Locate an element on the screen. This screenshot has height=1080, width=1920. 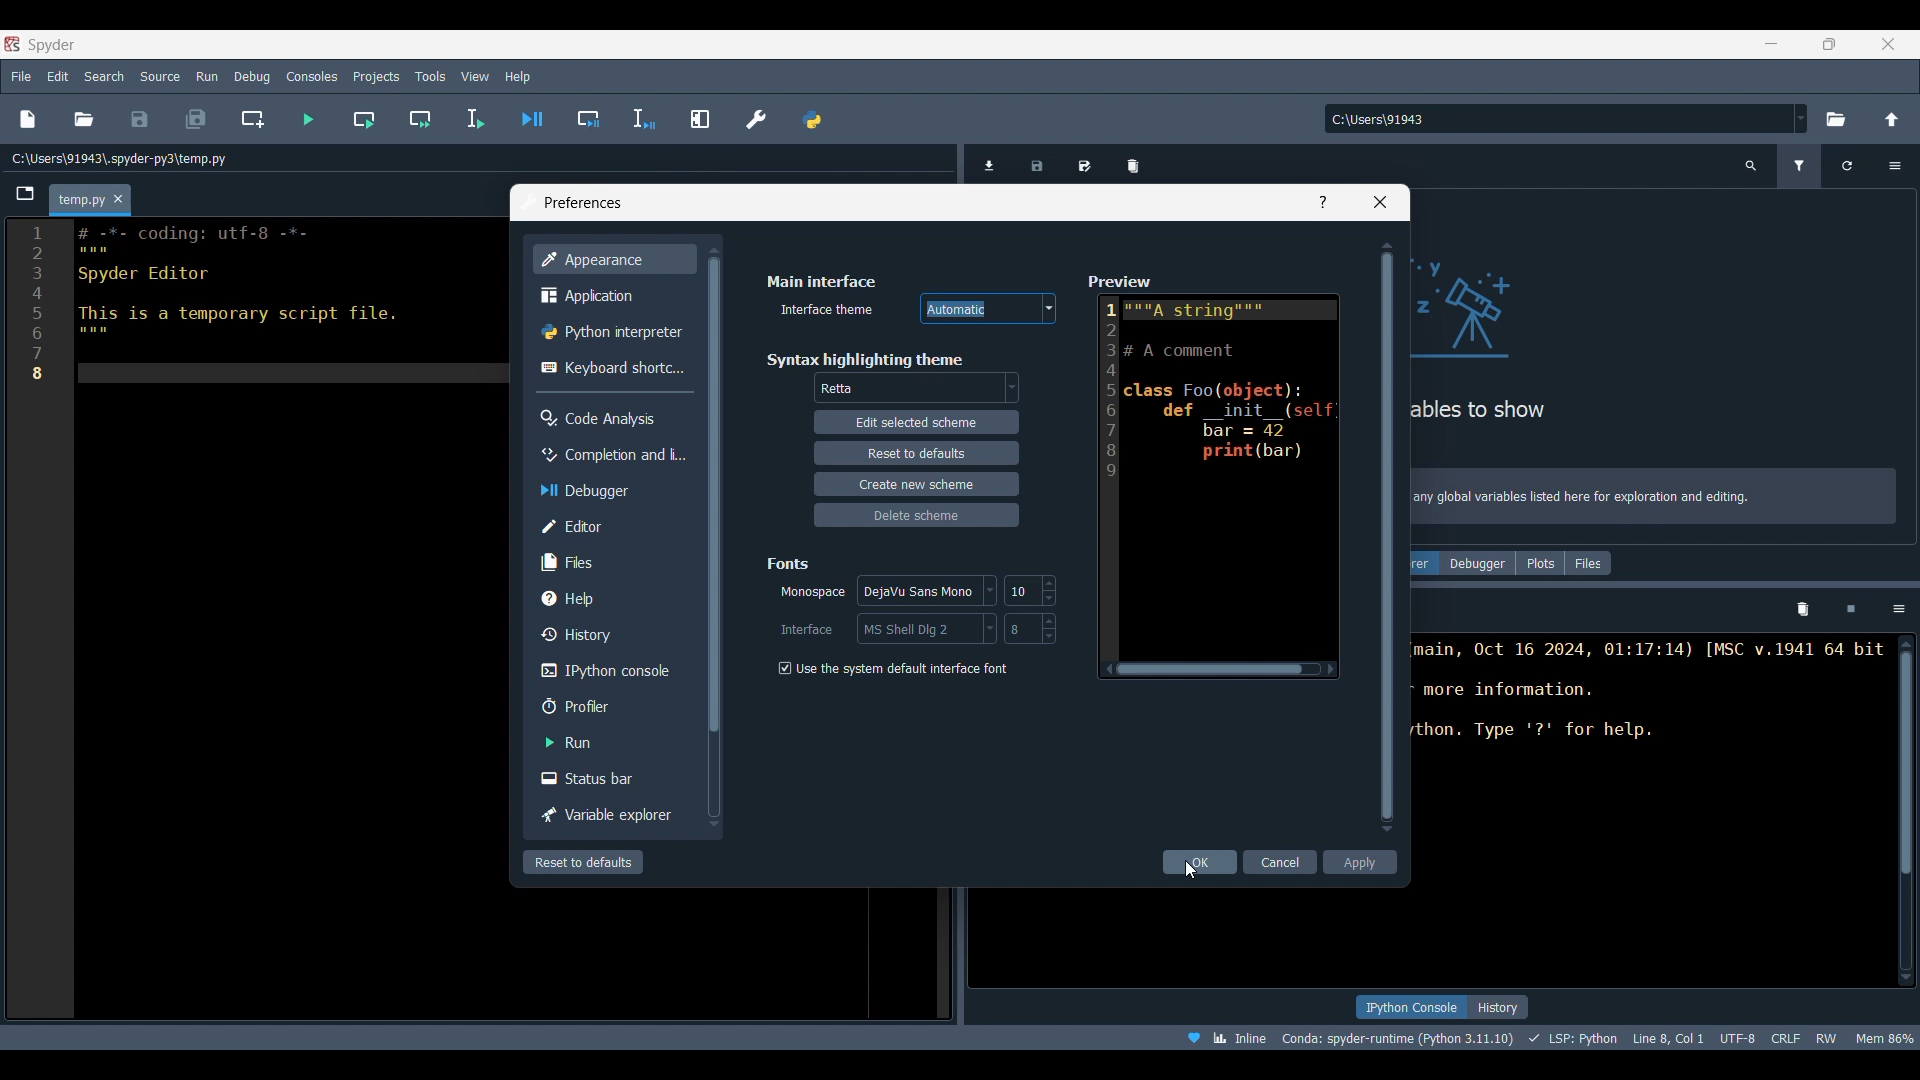
Debugger is located at coordinates (610, 490).